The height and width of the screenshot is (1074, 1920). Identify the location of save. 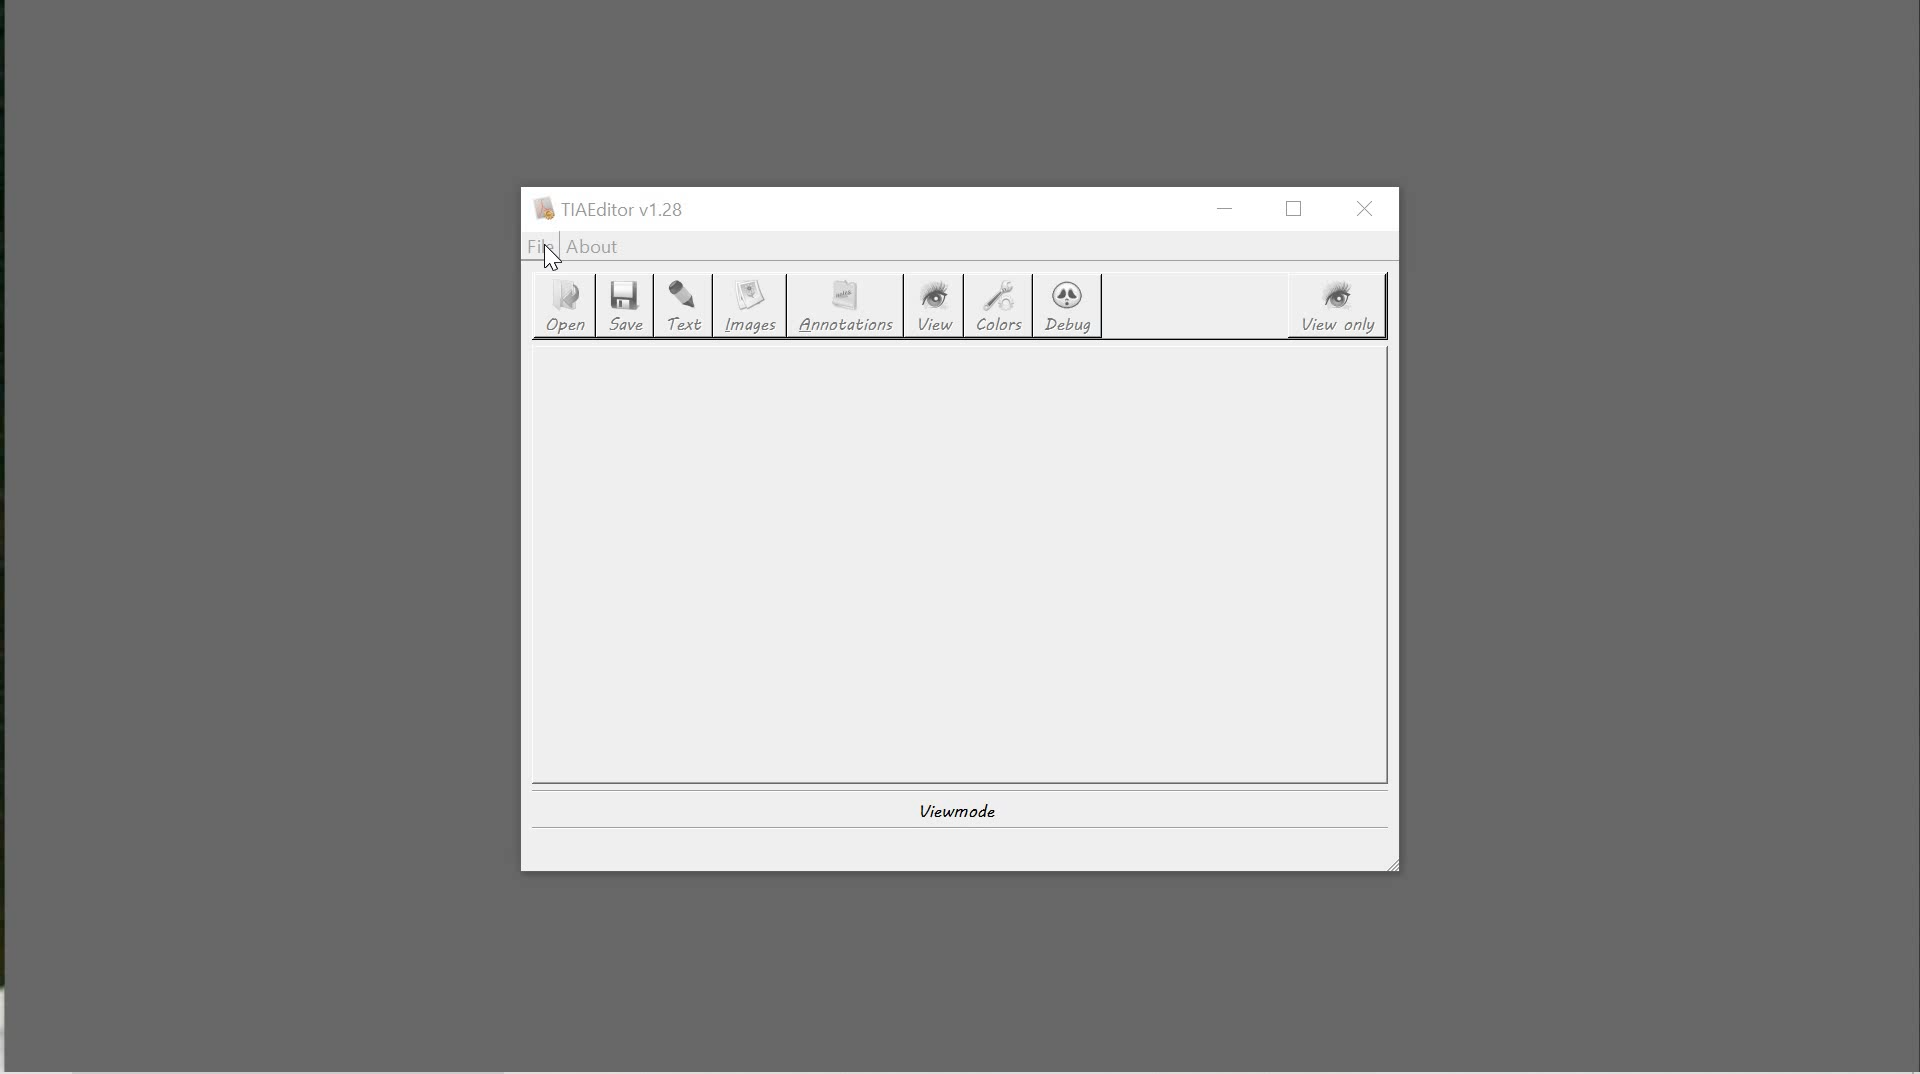
(628, 306).